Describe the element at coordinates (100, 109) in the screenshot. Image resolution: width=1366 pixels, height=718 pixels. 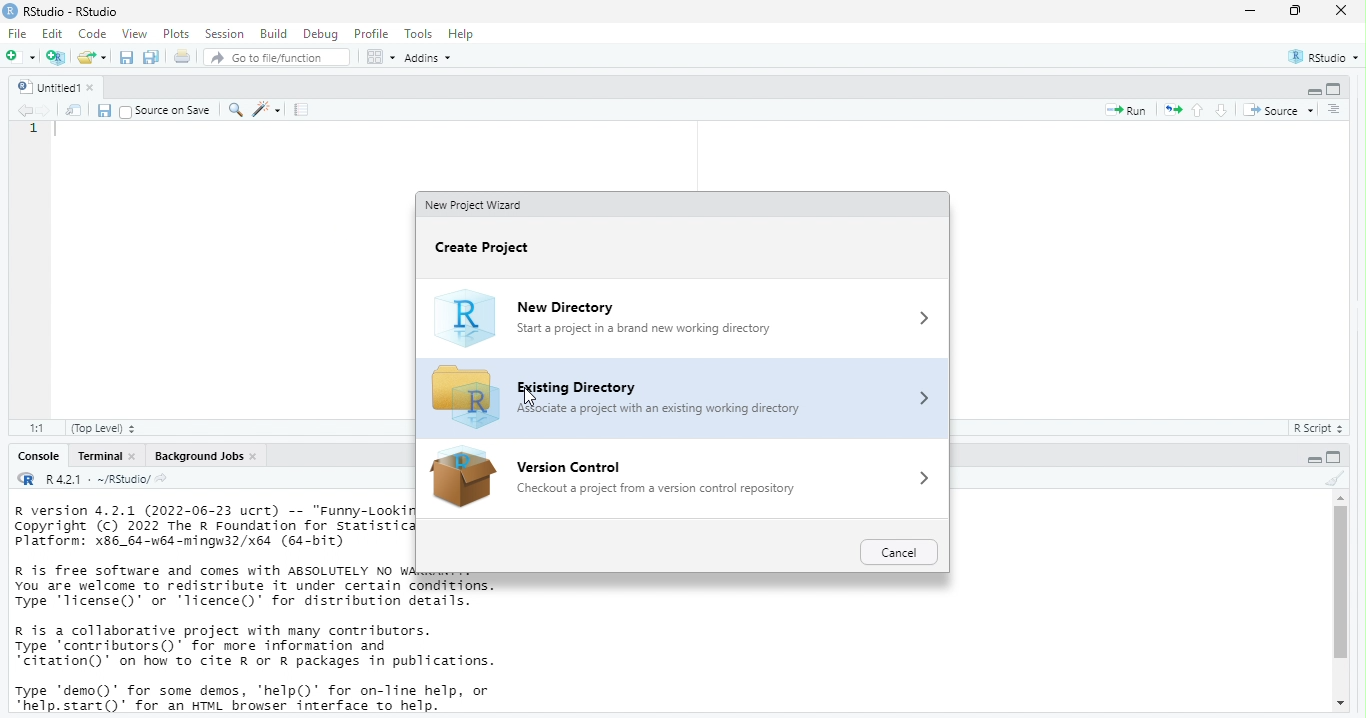
I see `save current document` at that location.